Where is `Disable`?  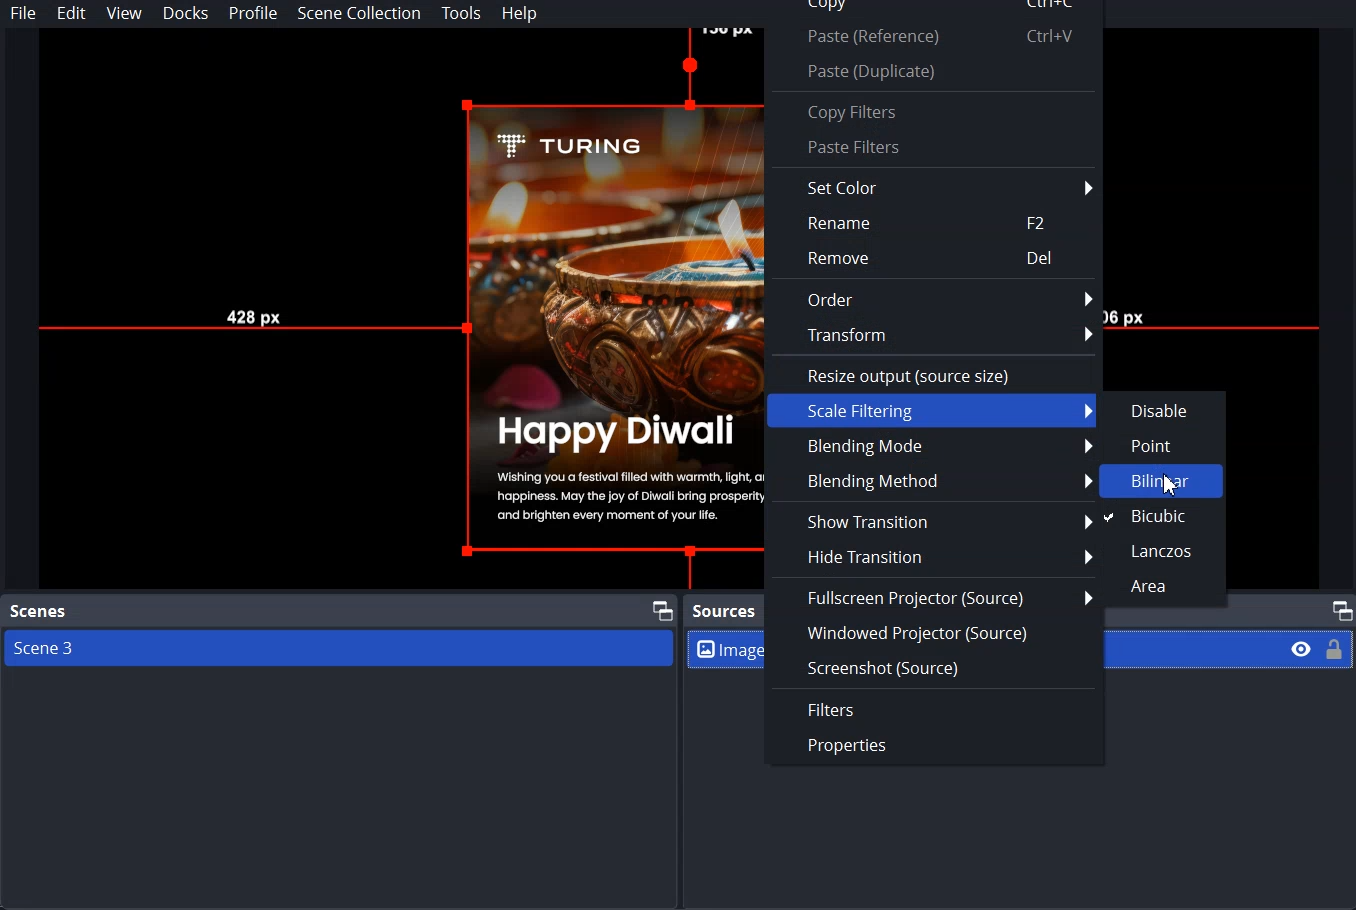 Disable is located at coordinates (1162, 408).